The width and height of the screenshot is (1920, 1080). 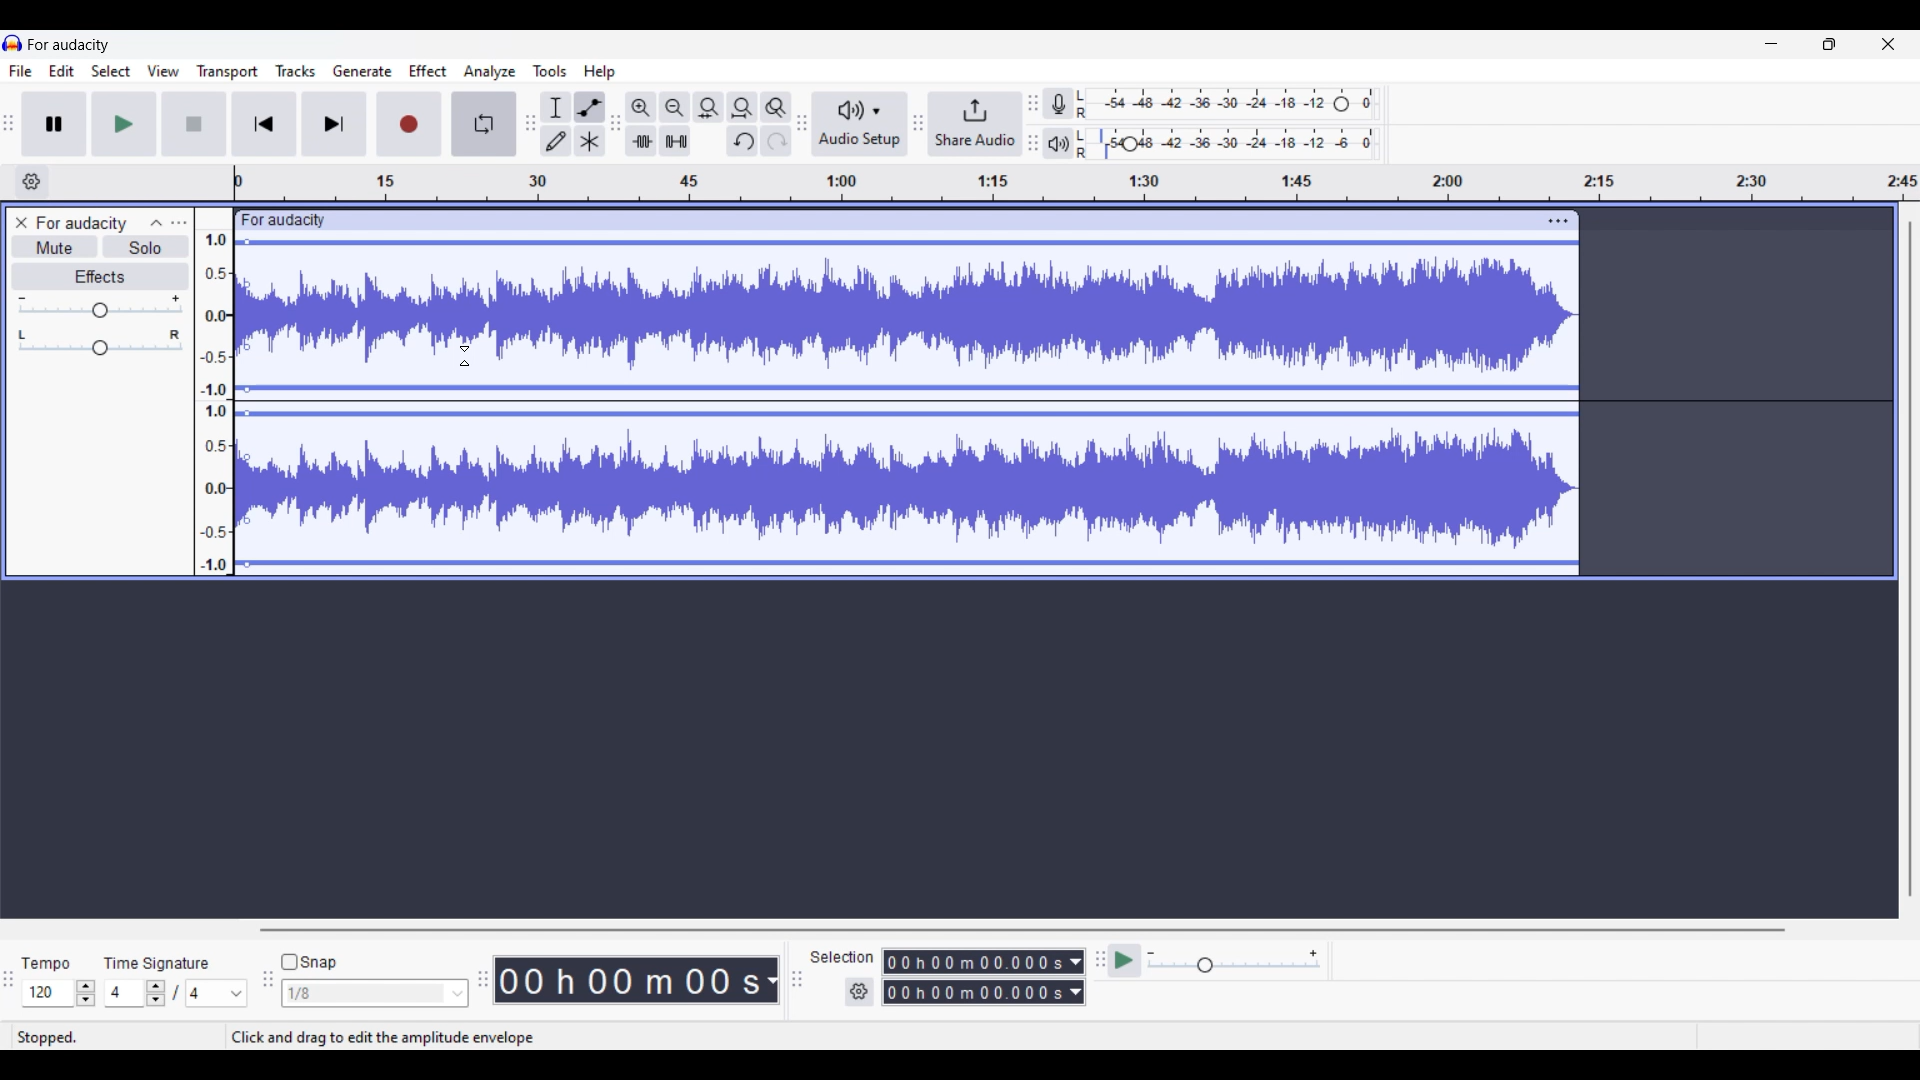 I want to click on Mute, so click(x=55, y=249).